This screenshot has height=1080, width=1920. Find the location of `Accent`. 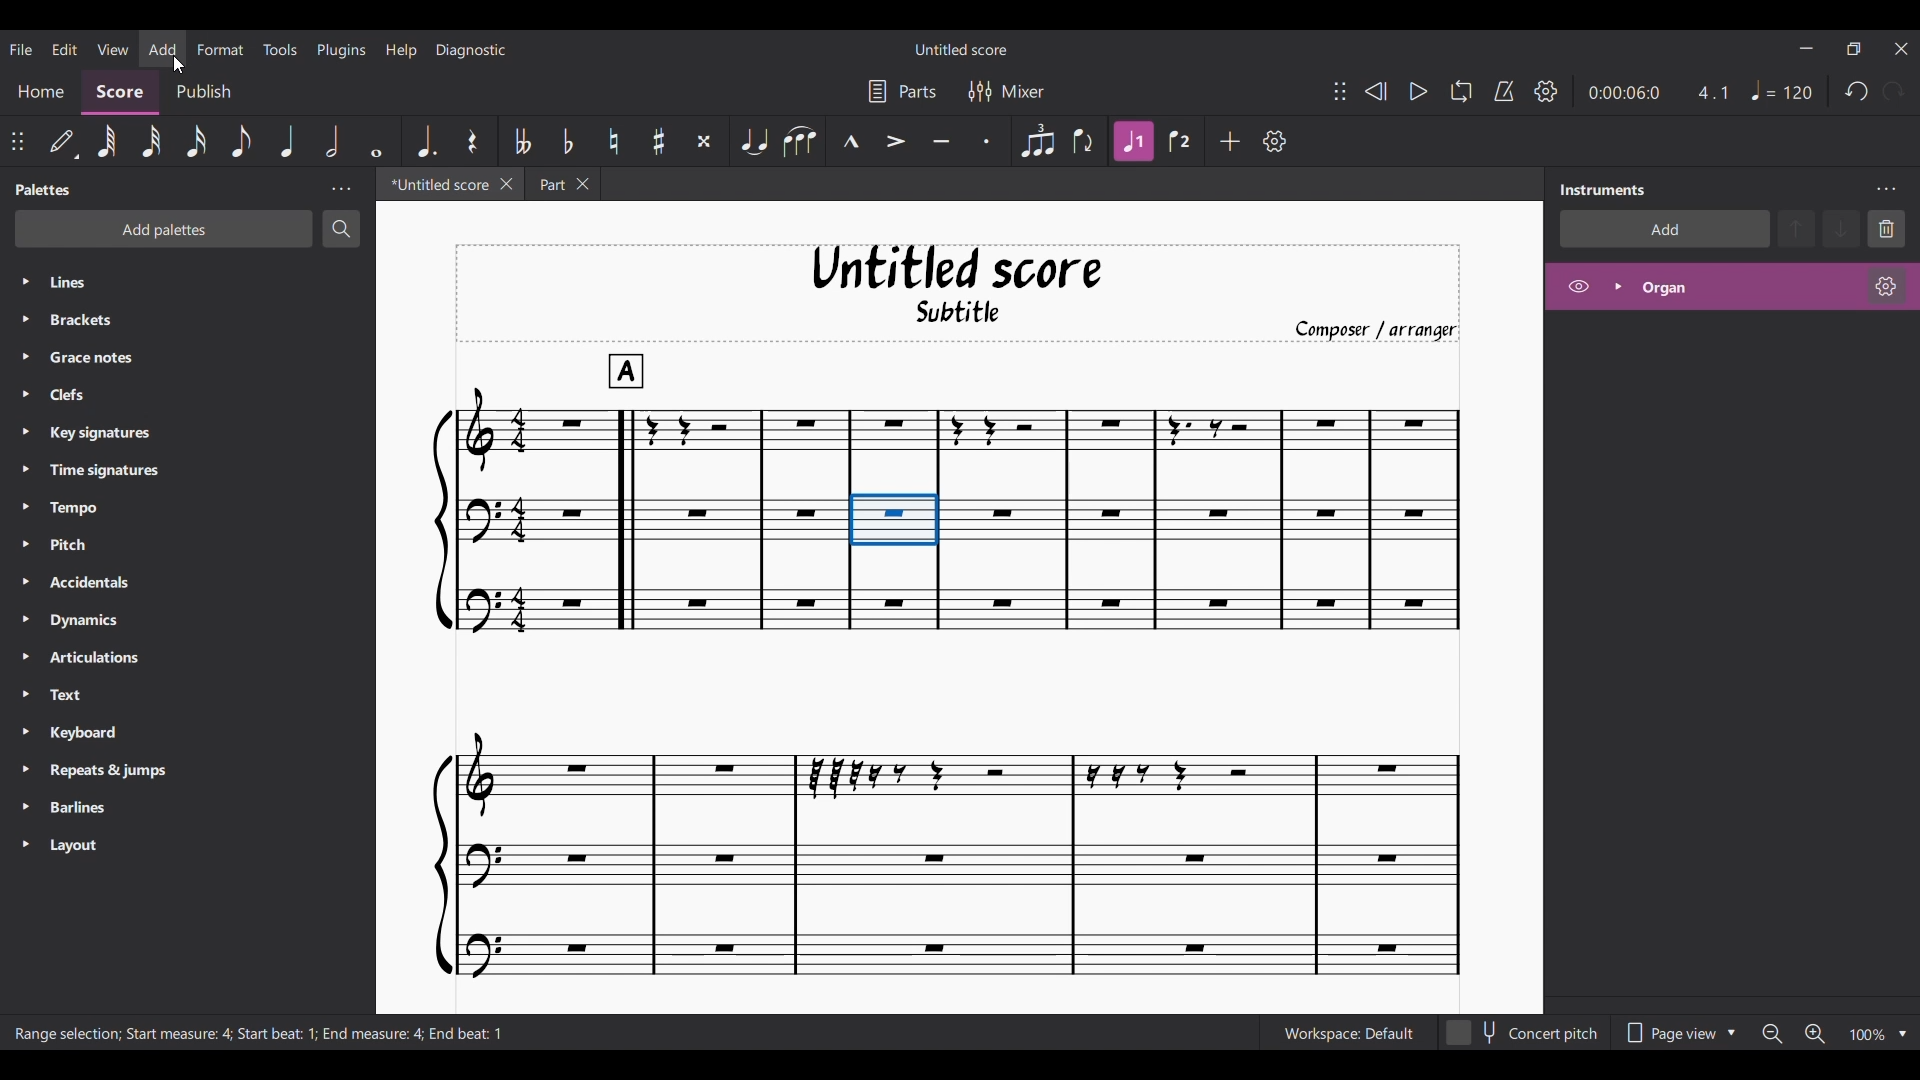

Accent is located at coordinates (896, 142).